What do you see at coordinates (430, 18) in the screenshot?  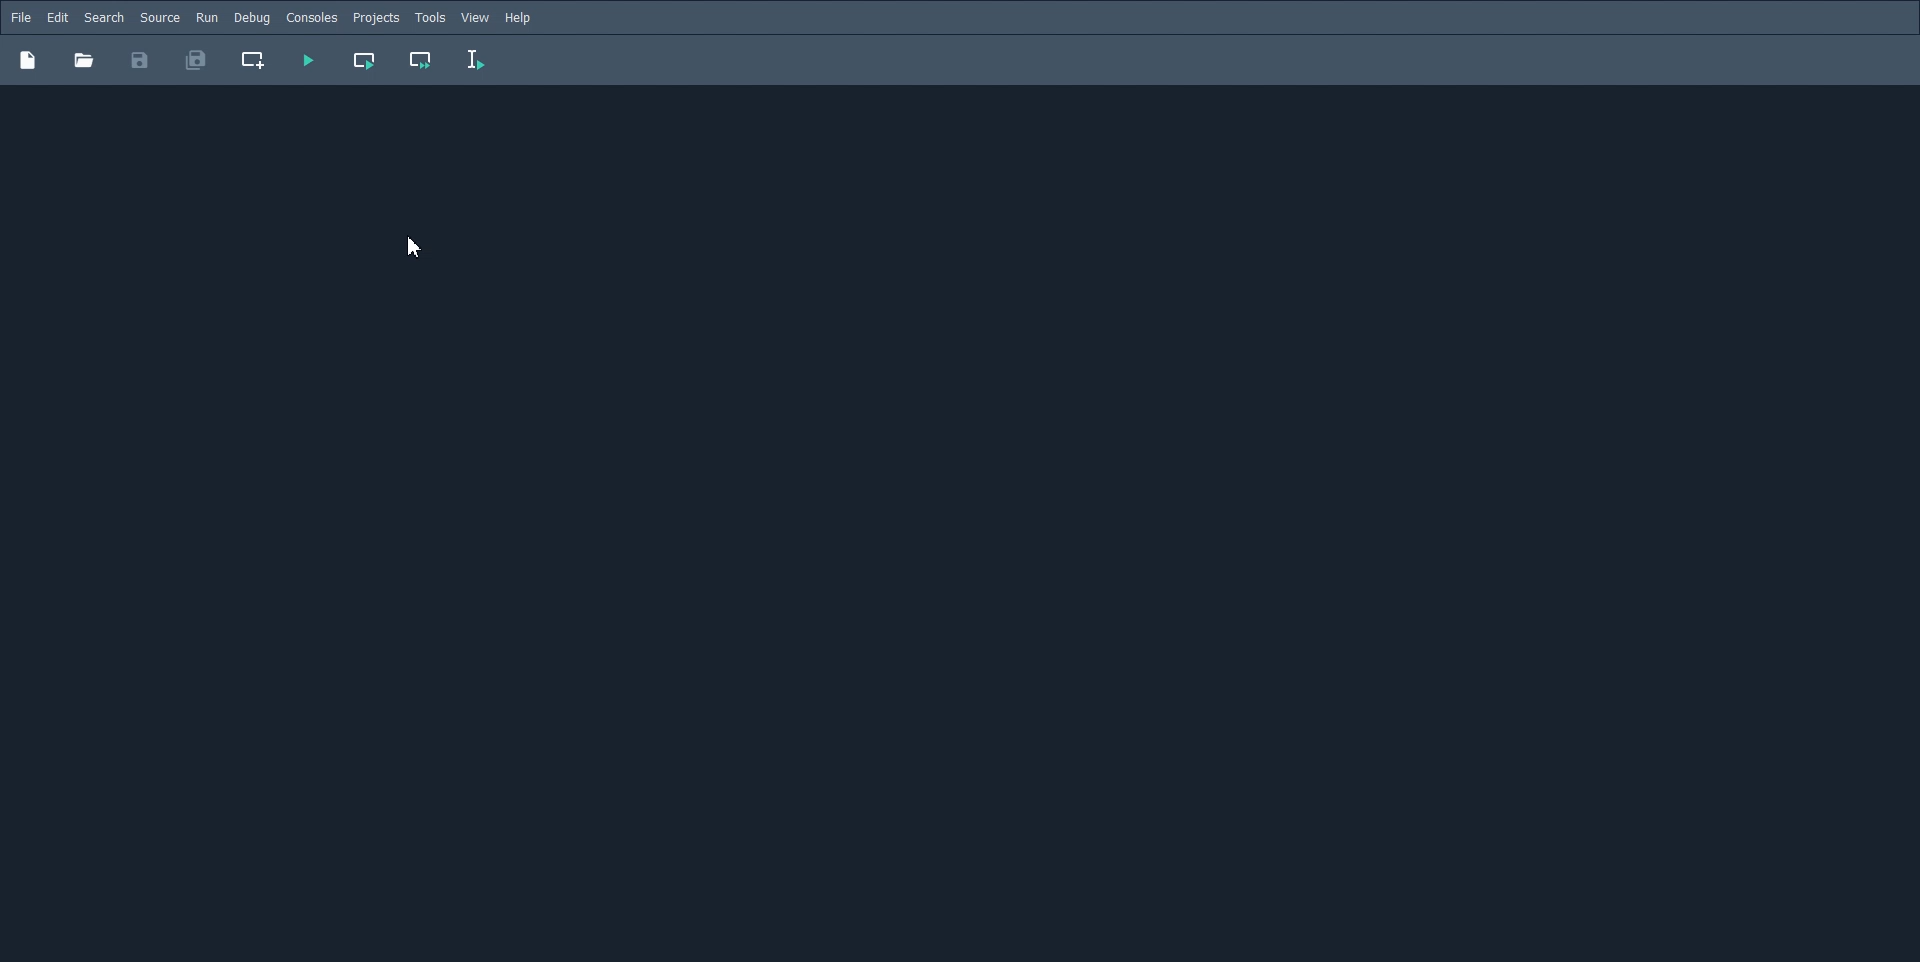 I see `Tools` at bounding box center [430, 18].